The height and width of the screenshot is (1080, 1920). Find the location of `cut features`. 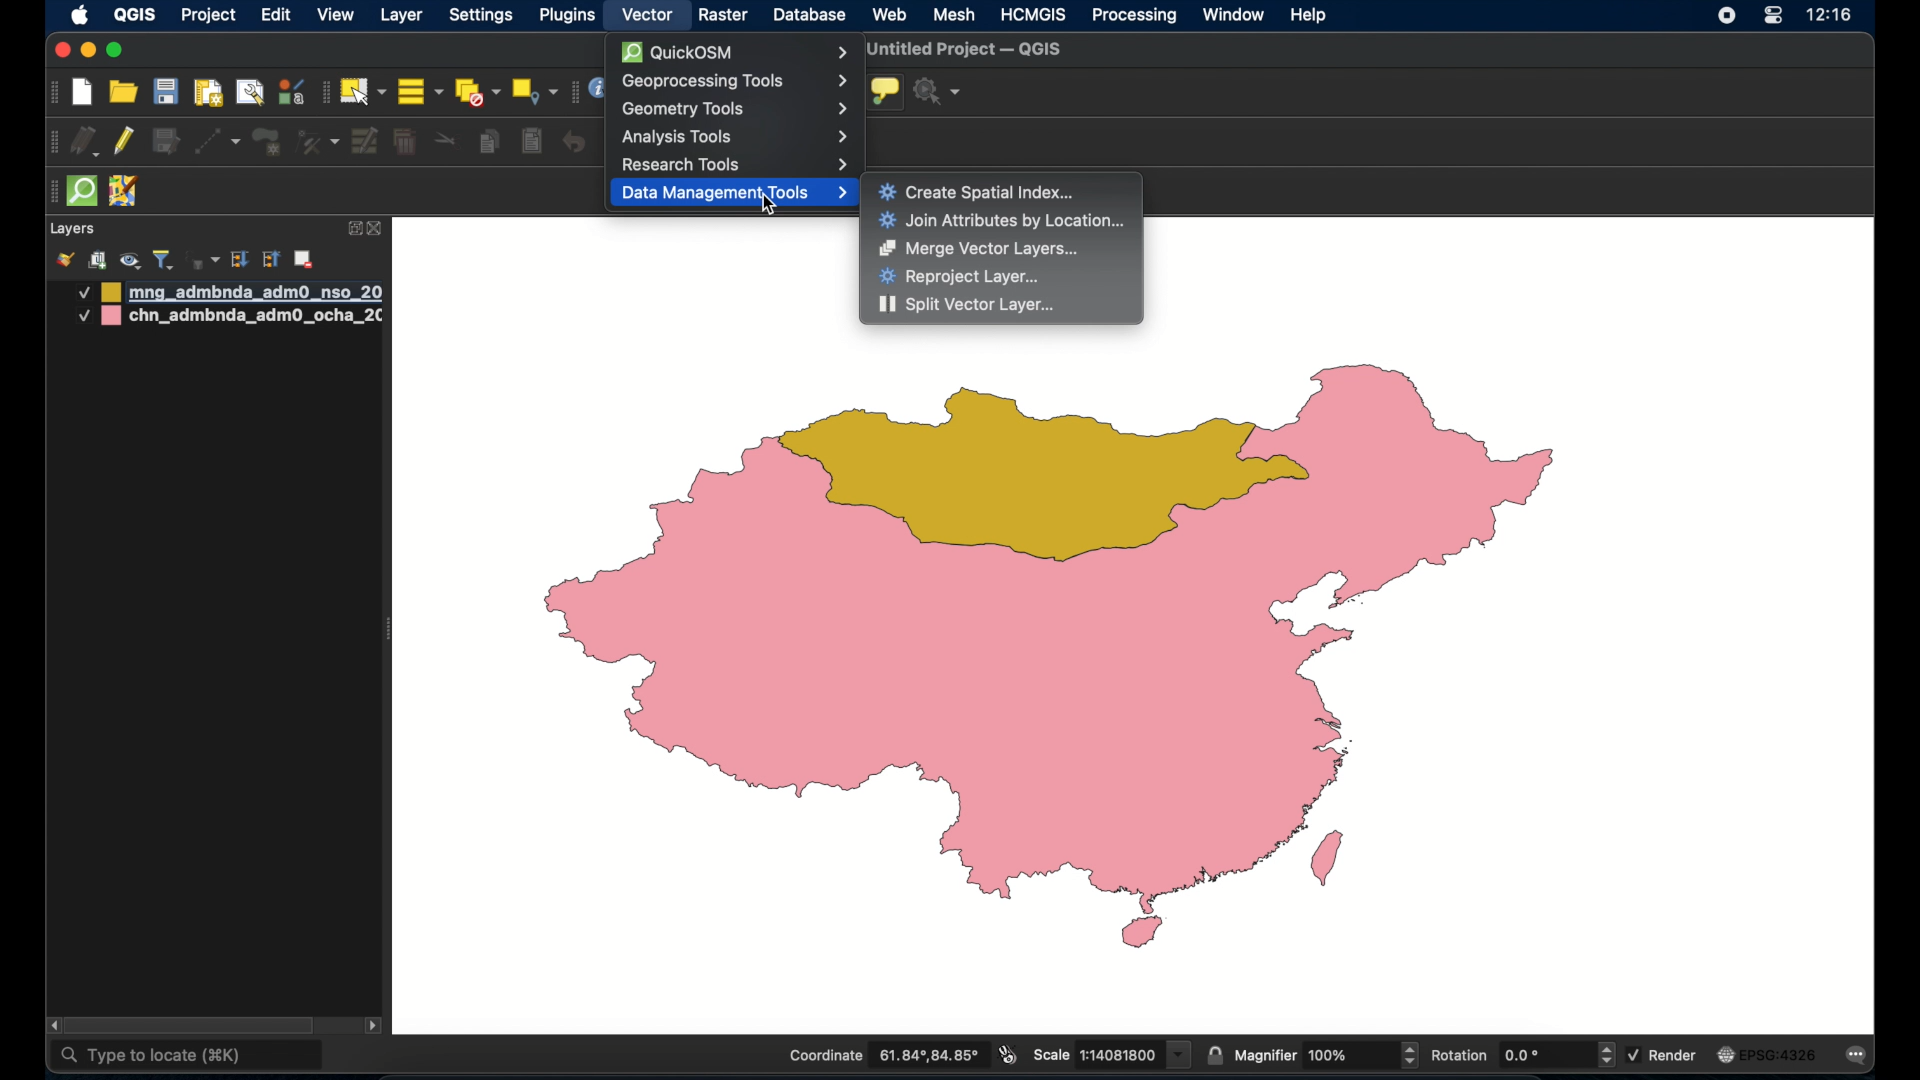

cut features is located at coordinates (447, 141).